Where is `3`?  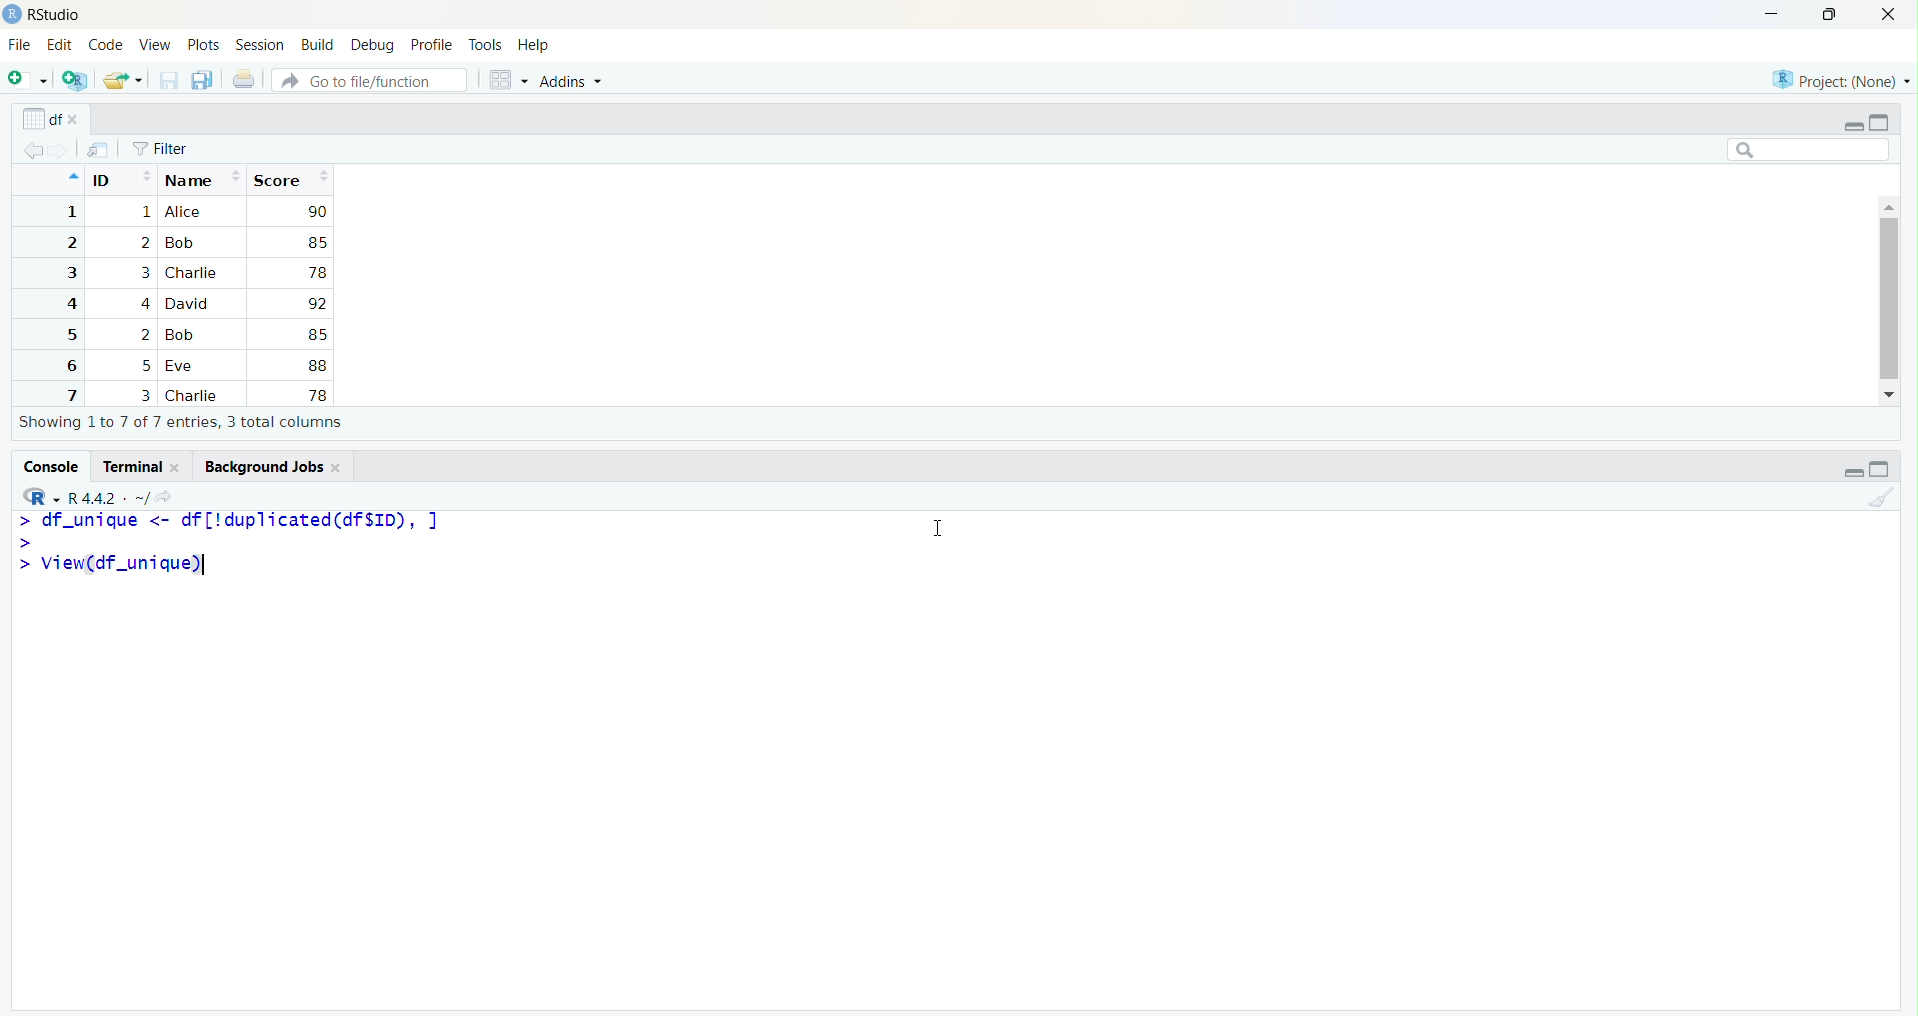
3 is located at coordinates (144, 395).